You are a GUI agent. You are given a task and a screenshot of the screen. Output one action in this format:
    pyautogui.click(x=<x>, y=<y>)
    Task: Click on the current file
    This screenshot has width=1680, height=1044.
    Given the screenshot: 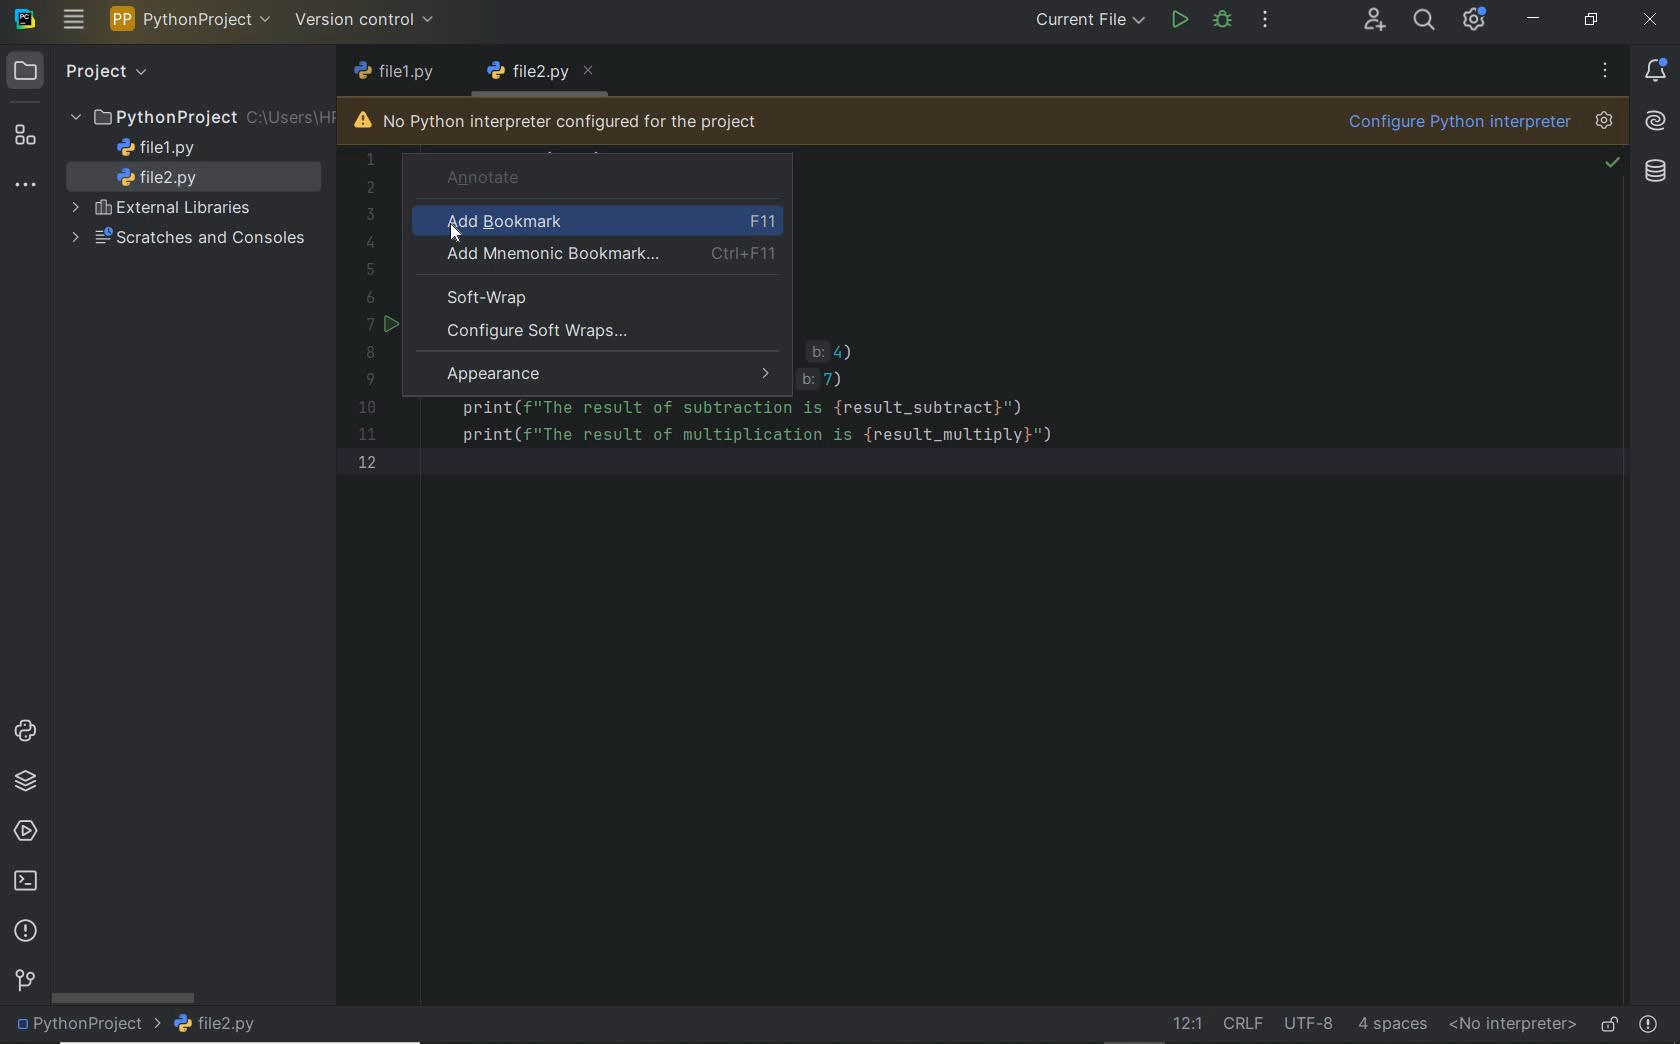 What is the action you would take?
    pyautogui.click(x=1090, y=19)
    